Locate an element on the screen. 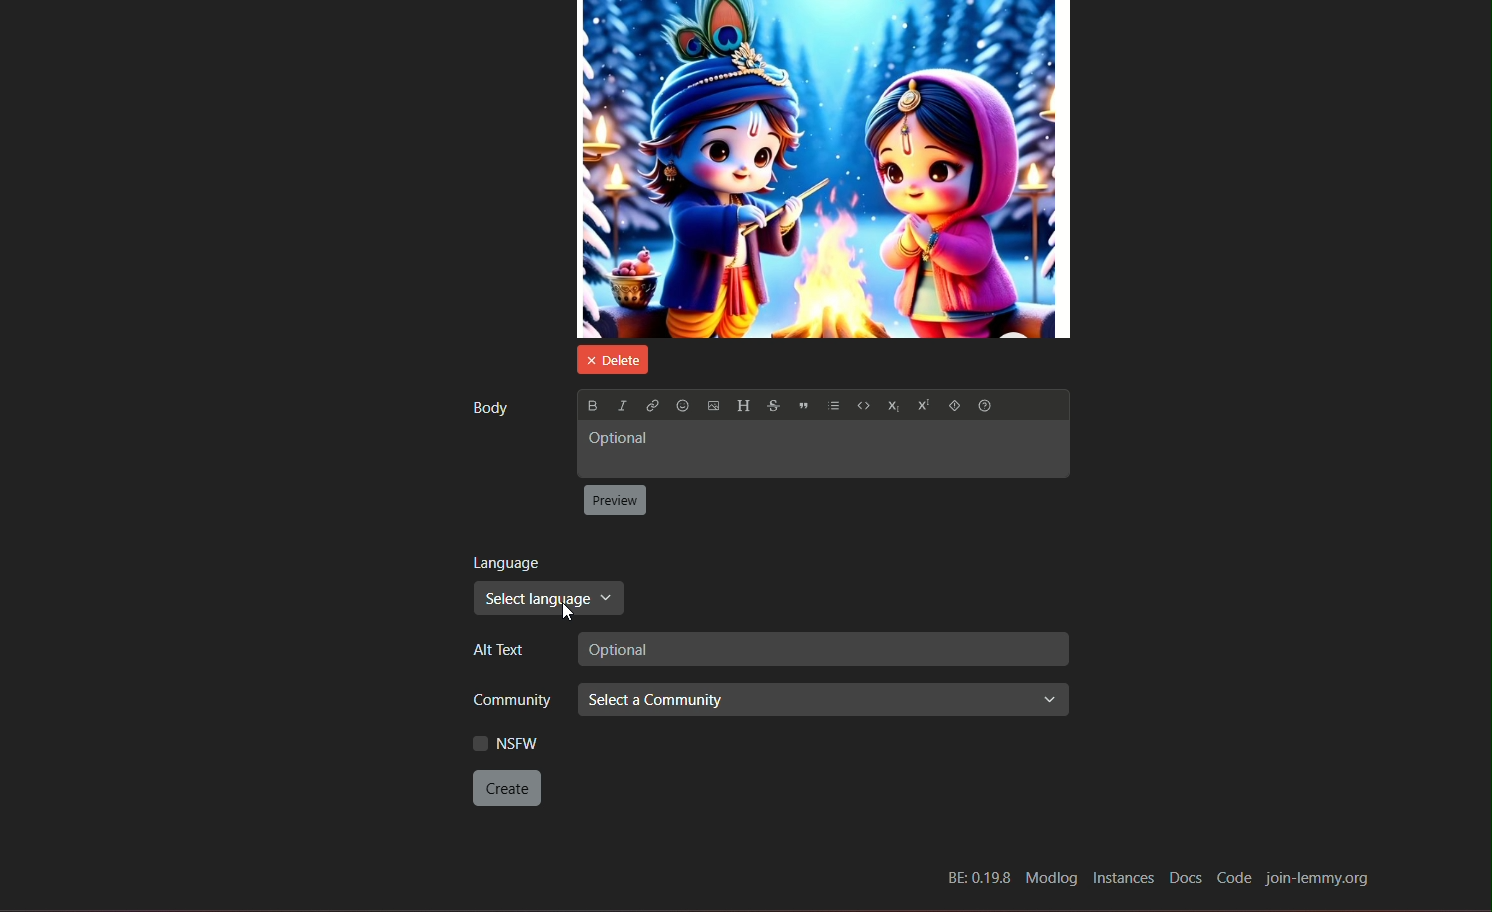 The width and height of the screenshot is (1492, 912). Select a community is located at coordinates (822, 700).